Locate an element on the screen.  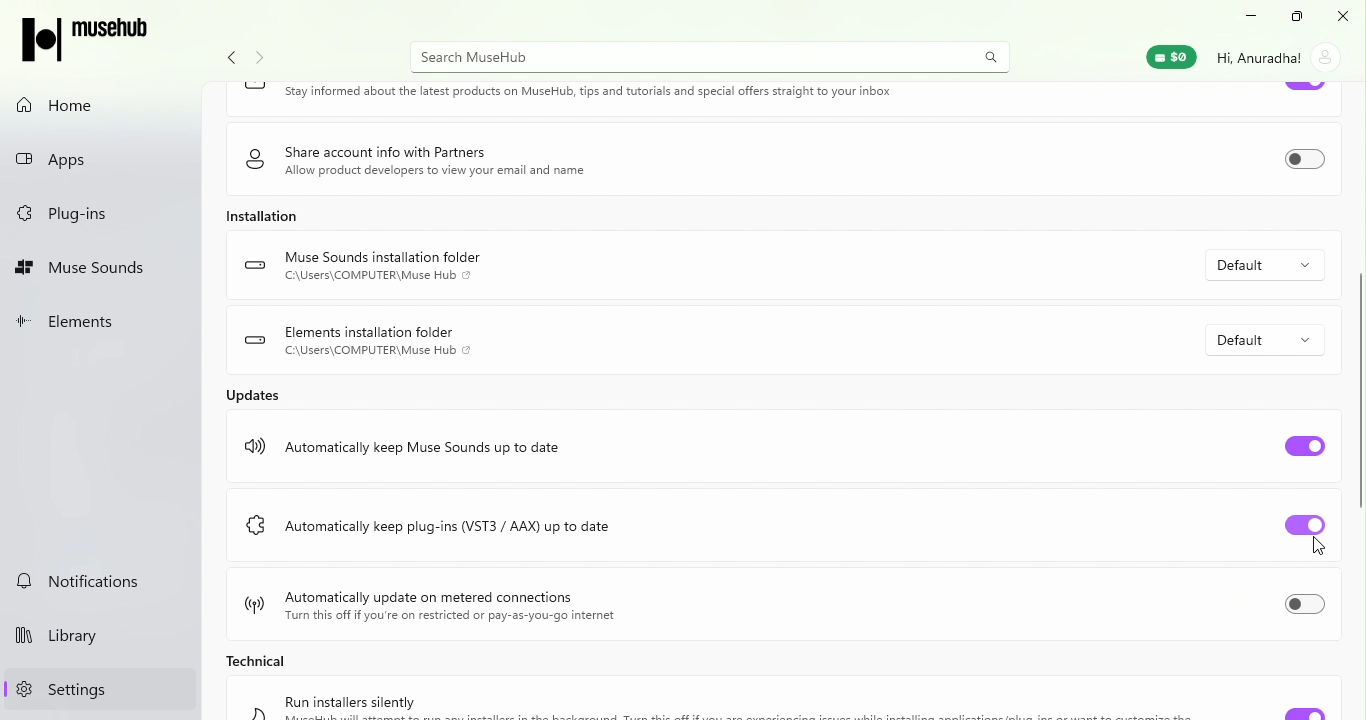
navigate forward is located at coordinates (259, 59).